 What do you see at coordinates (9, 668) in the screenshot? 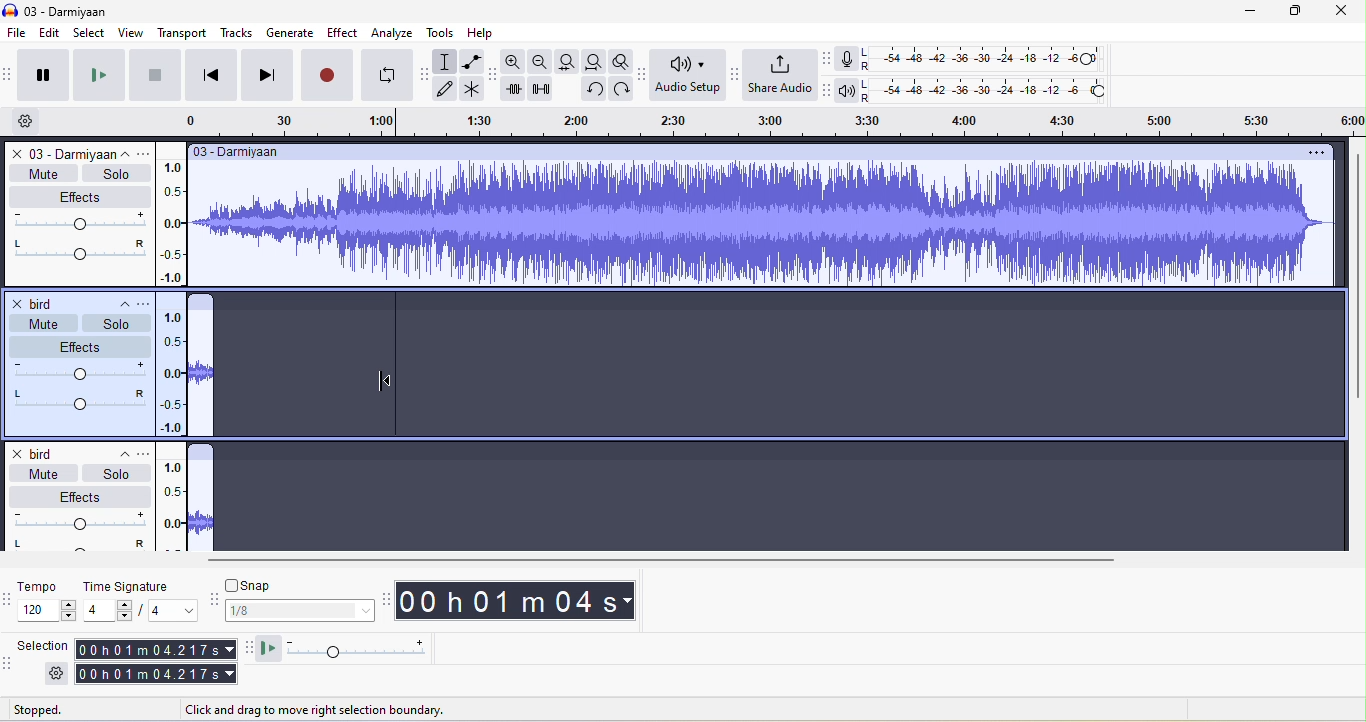
I see `audacity selection toolbar` at bounding box center [9, 668].